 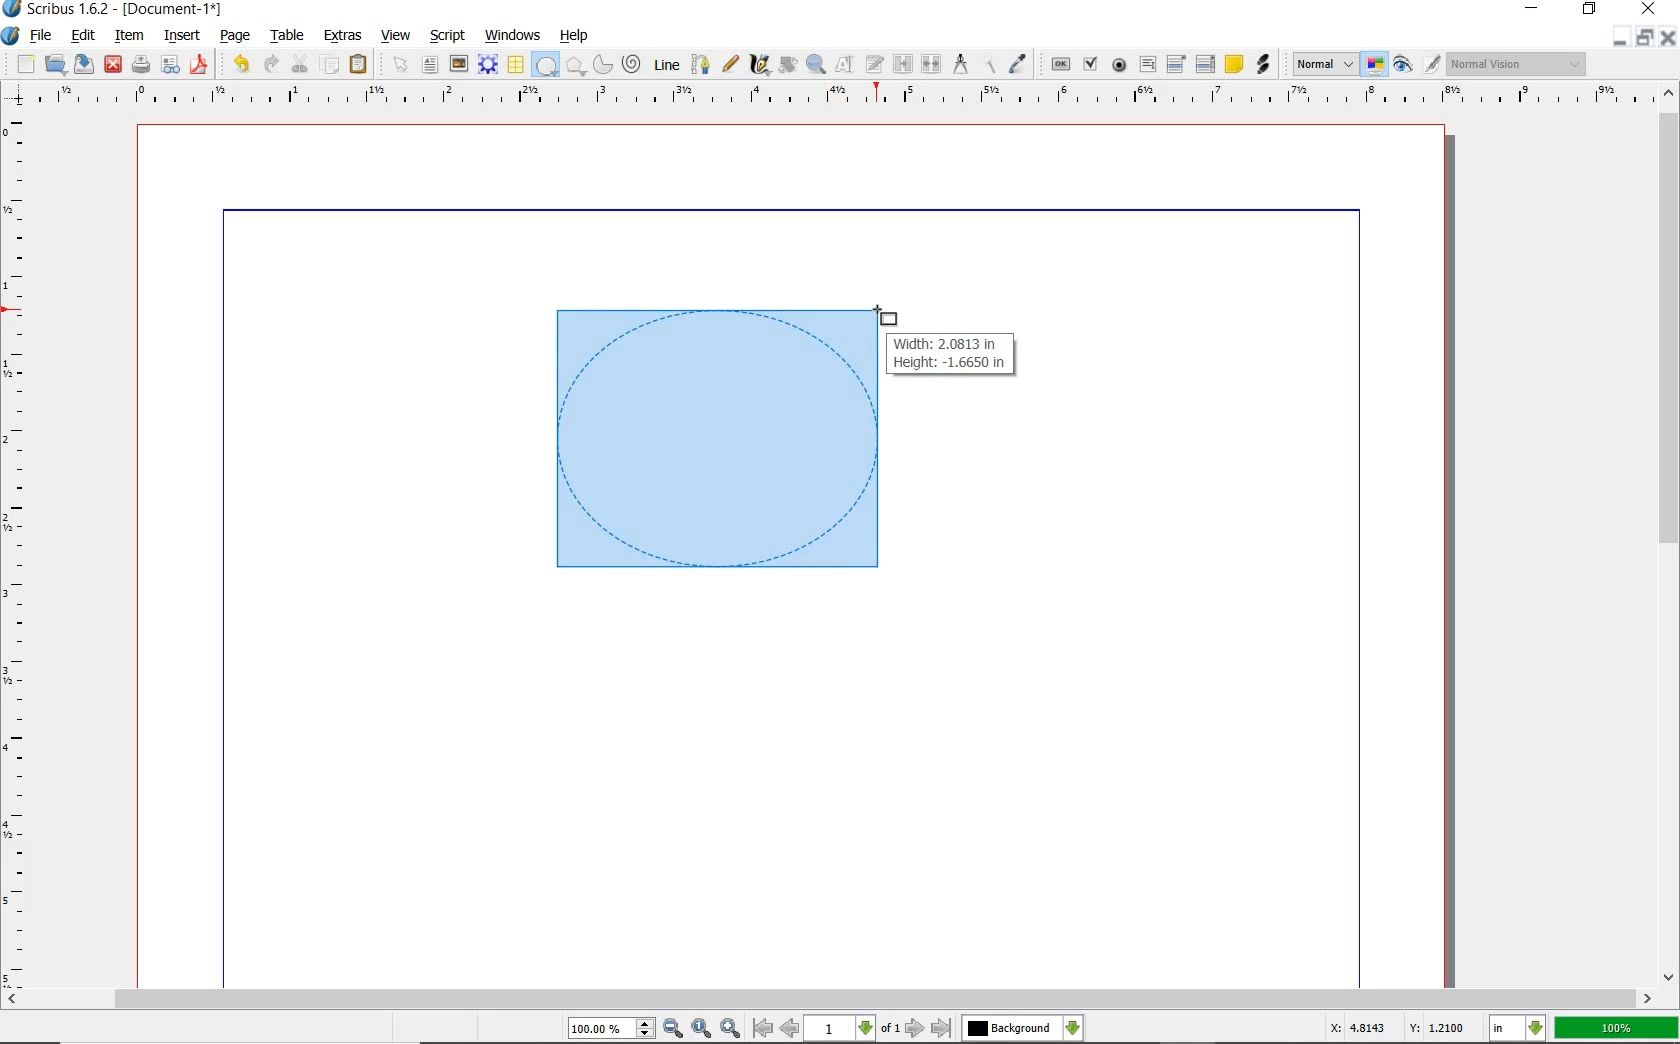 I want to click on WINDOWS, so click(x=513, y=36).